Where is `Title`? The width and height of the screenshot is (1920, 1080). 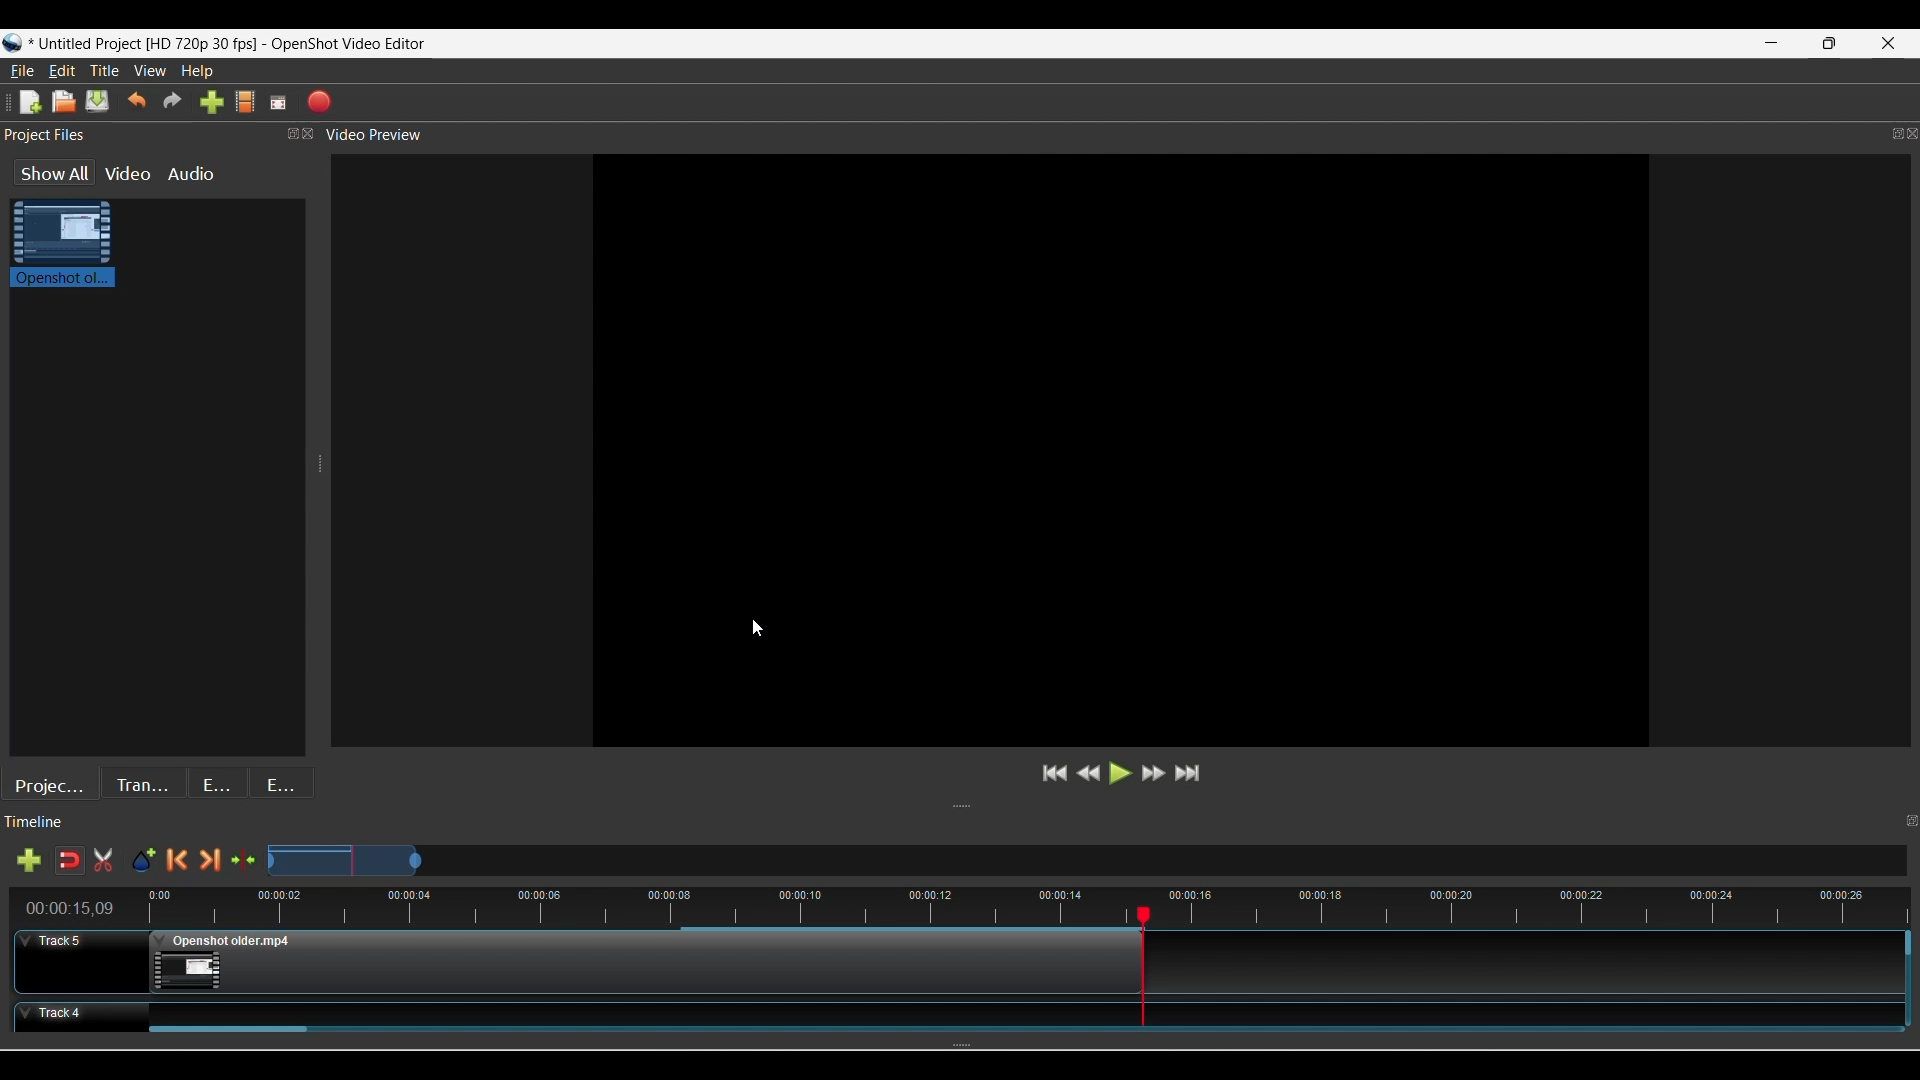 Title is located at coordinates (105, 71).